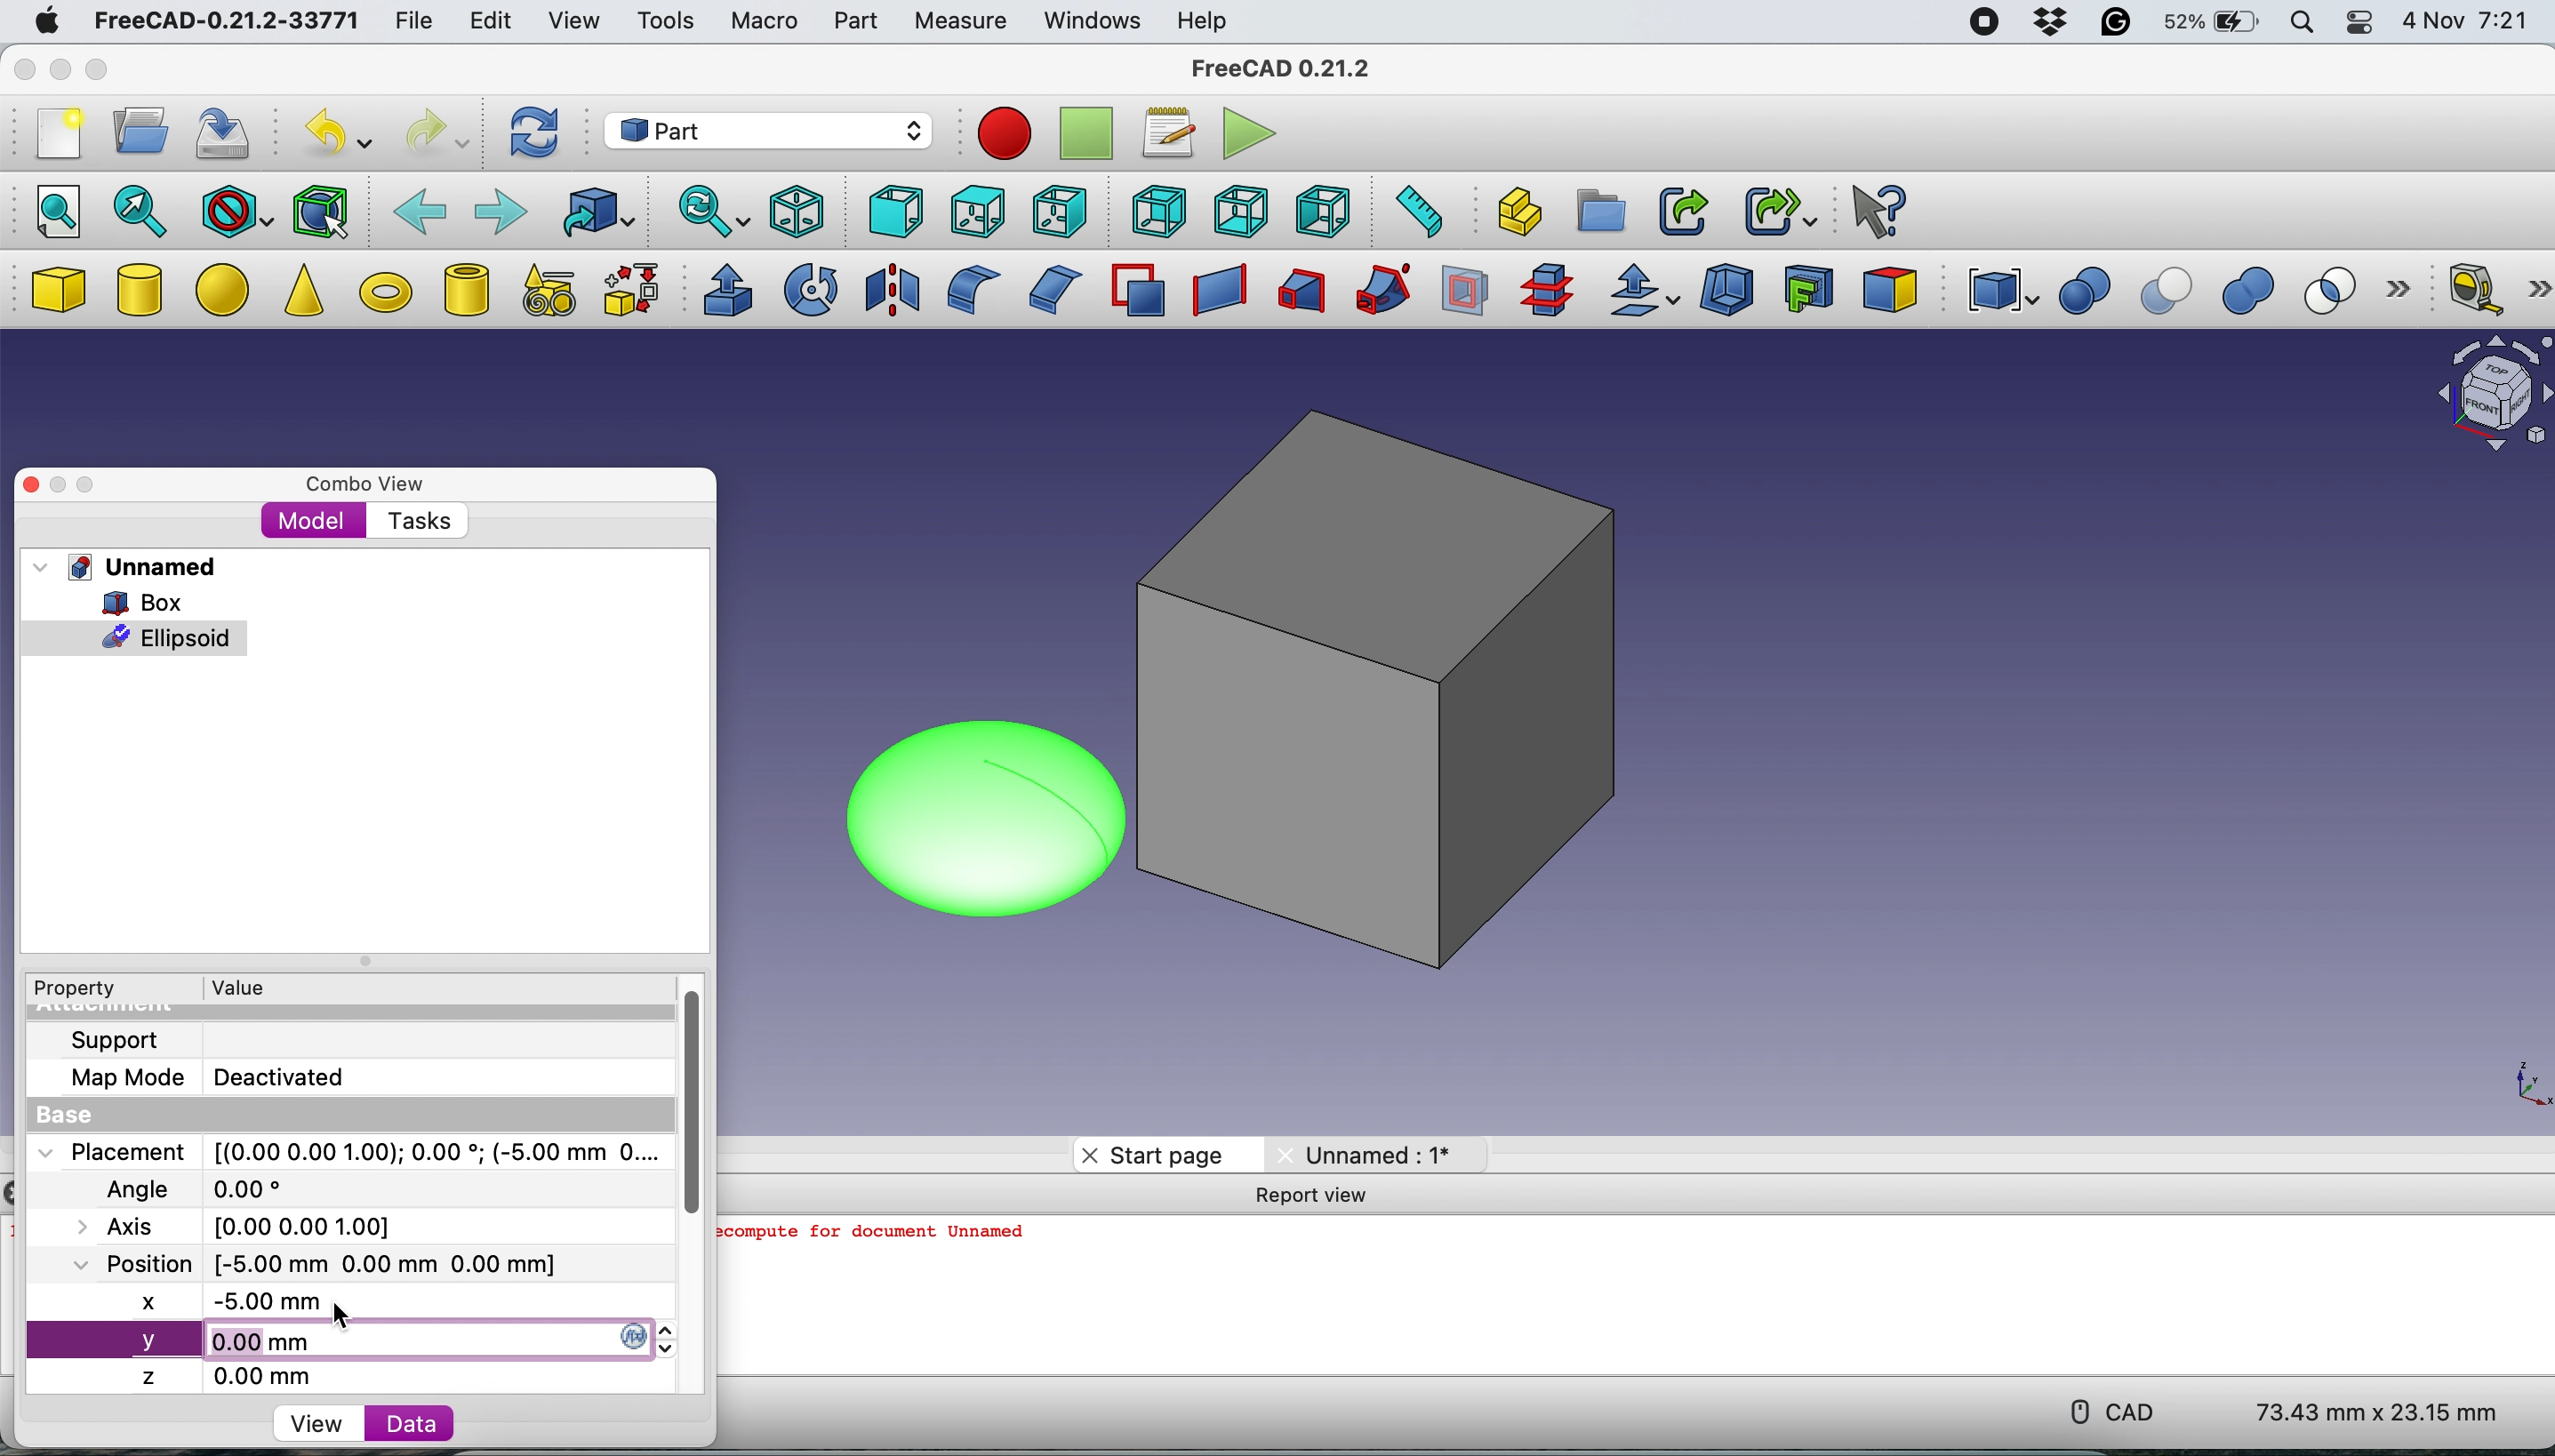 Image resolution: width=2555 pixels, height=1456 pixels. Describe the element at coordinates (572, 19) in the screenshot. I see `view` at that location.